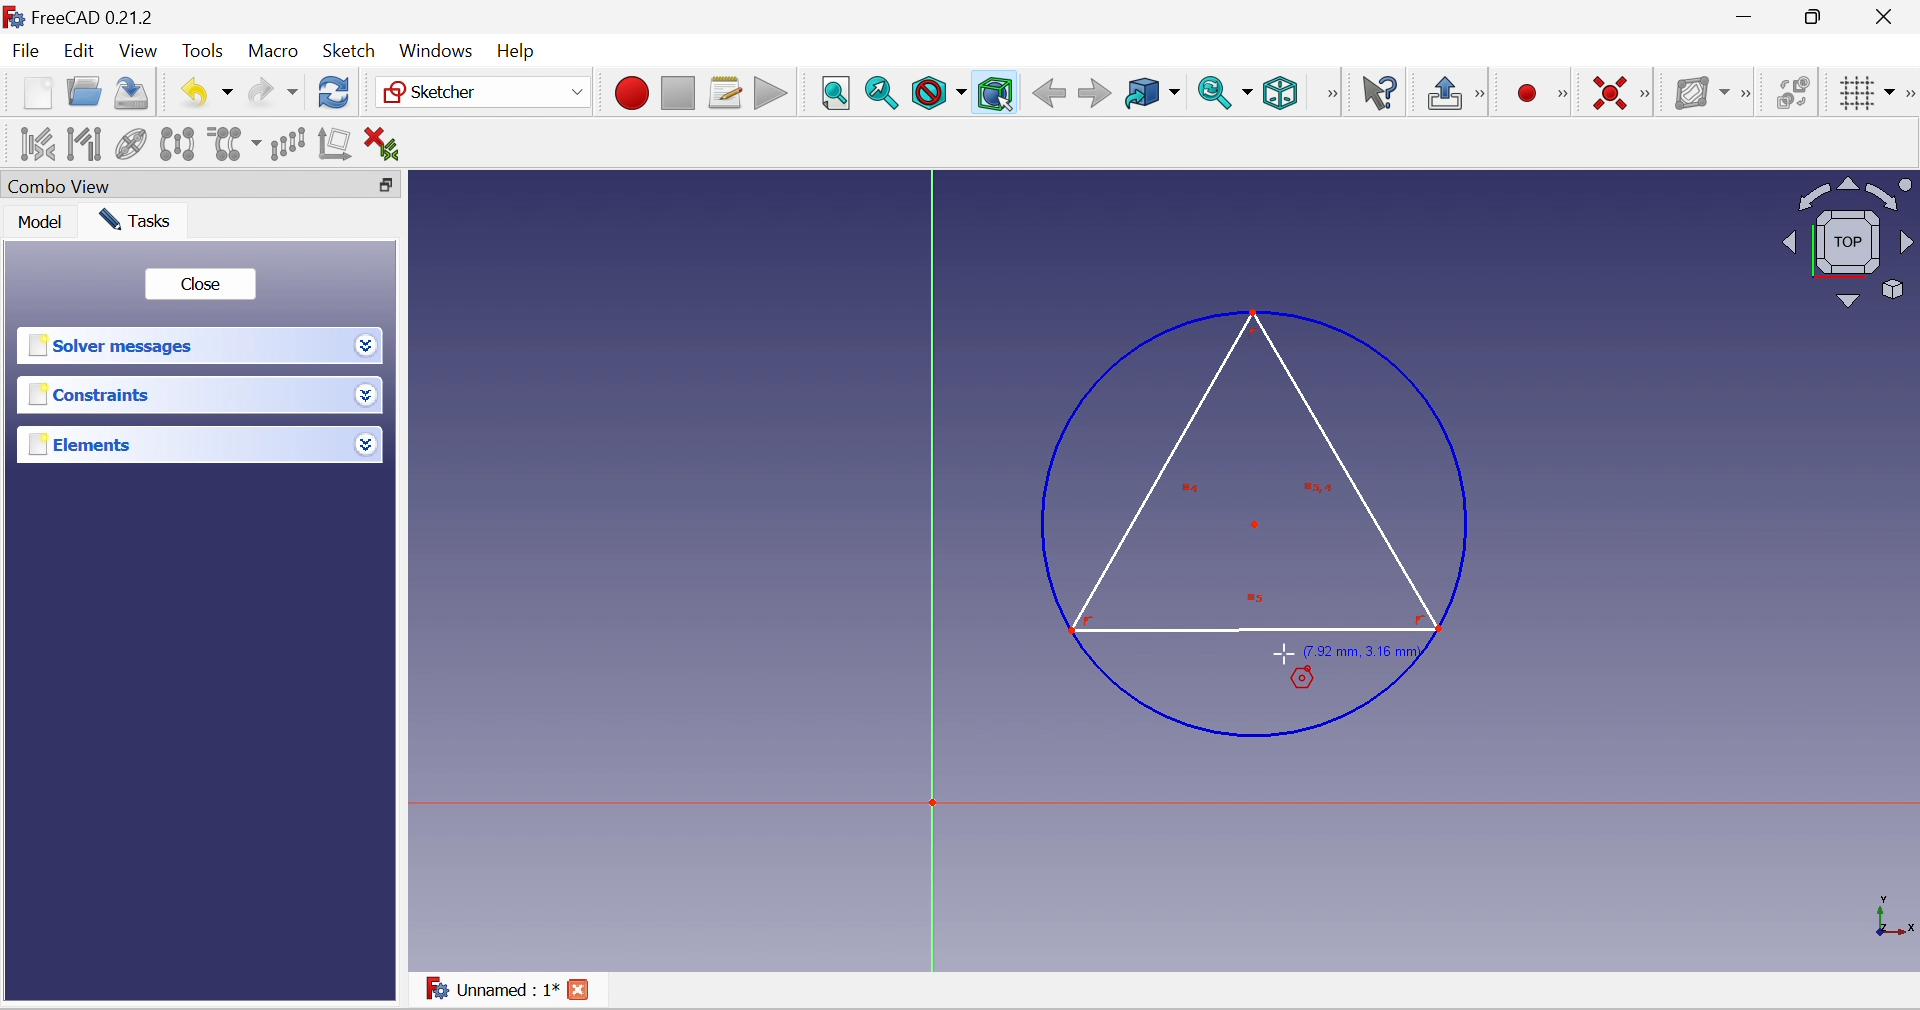 Image resolution: width=1920 pixels, height=1010 pixels. What do you see at coordinates (84, 143) in the screenshot?
I see `Select associated geometry` at bounding box center [84, 143].